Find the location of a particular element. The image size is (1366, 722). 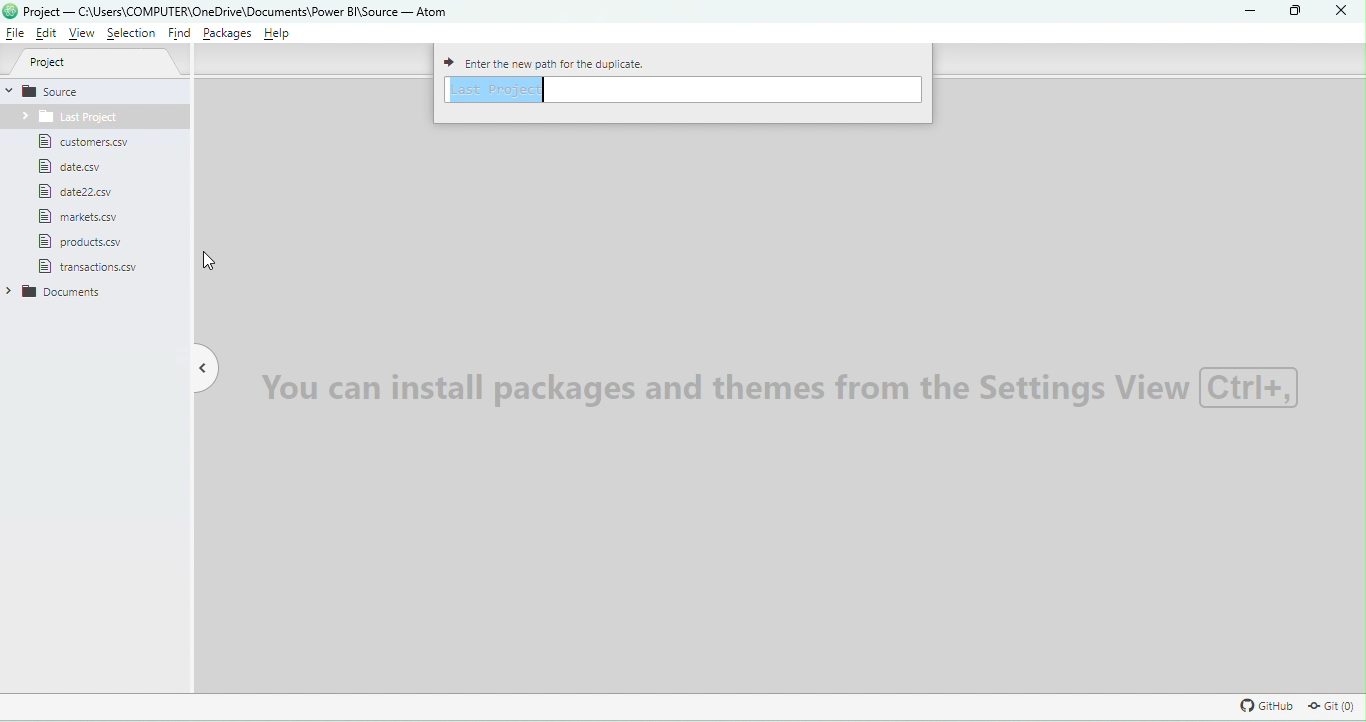

File is located at coordinates (78, 217).